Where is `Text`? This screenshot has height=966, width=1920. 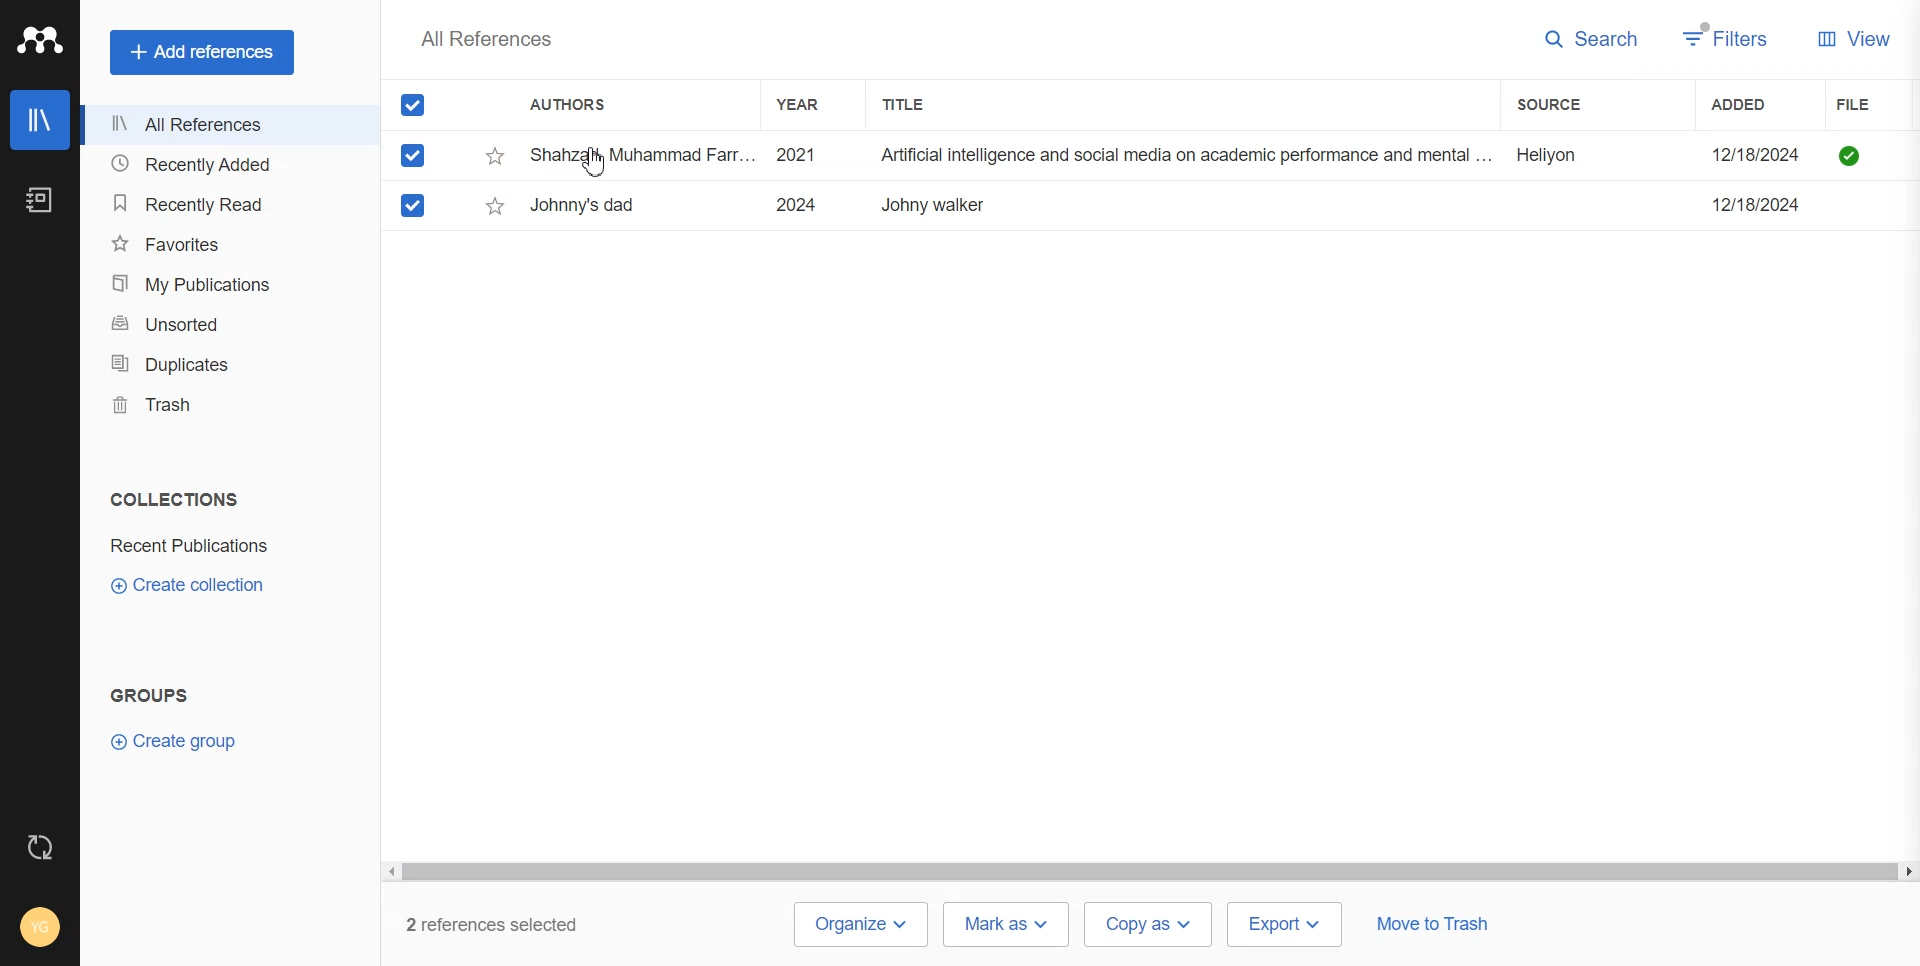 Text is located at coordinates (485, 38).